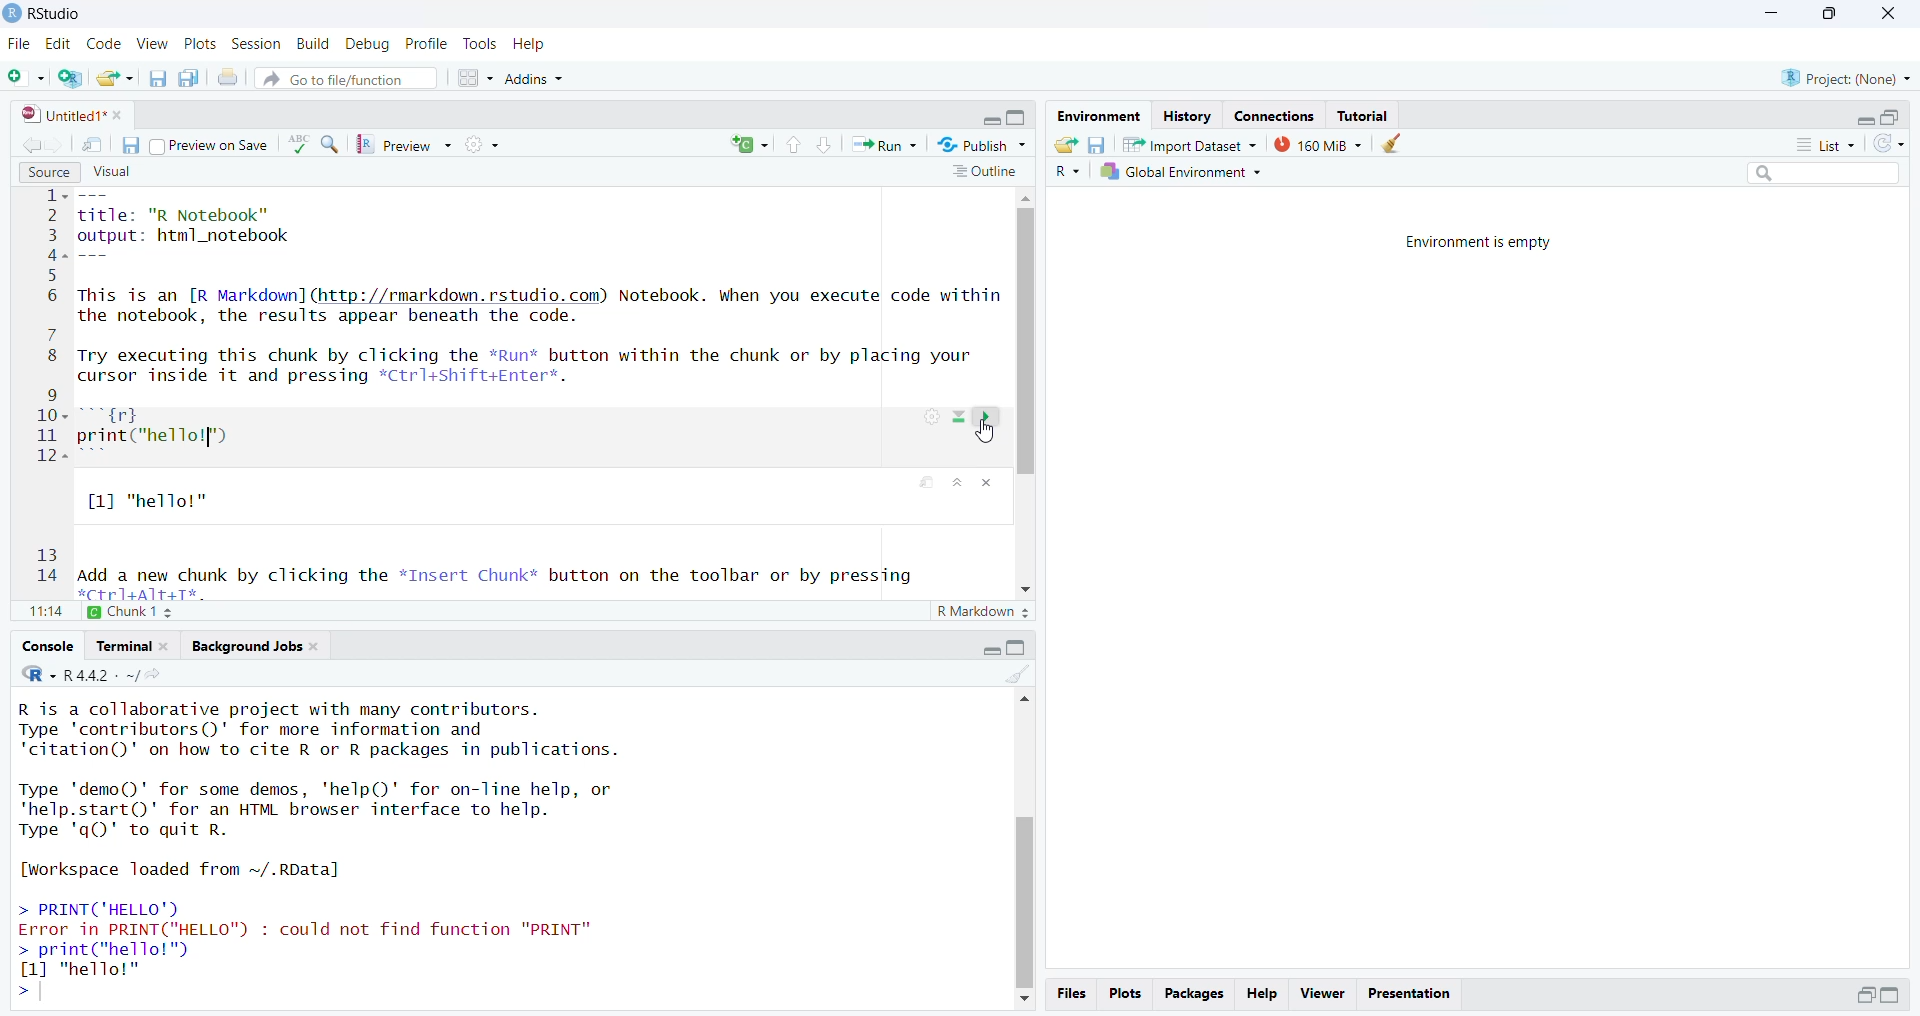  What do you see at coordinates (748, 145) in the screenshot?
I see `rerun the previous code region` at bounding box center [748, 145].